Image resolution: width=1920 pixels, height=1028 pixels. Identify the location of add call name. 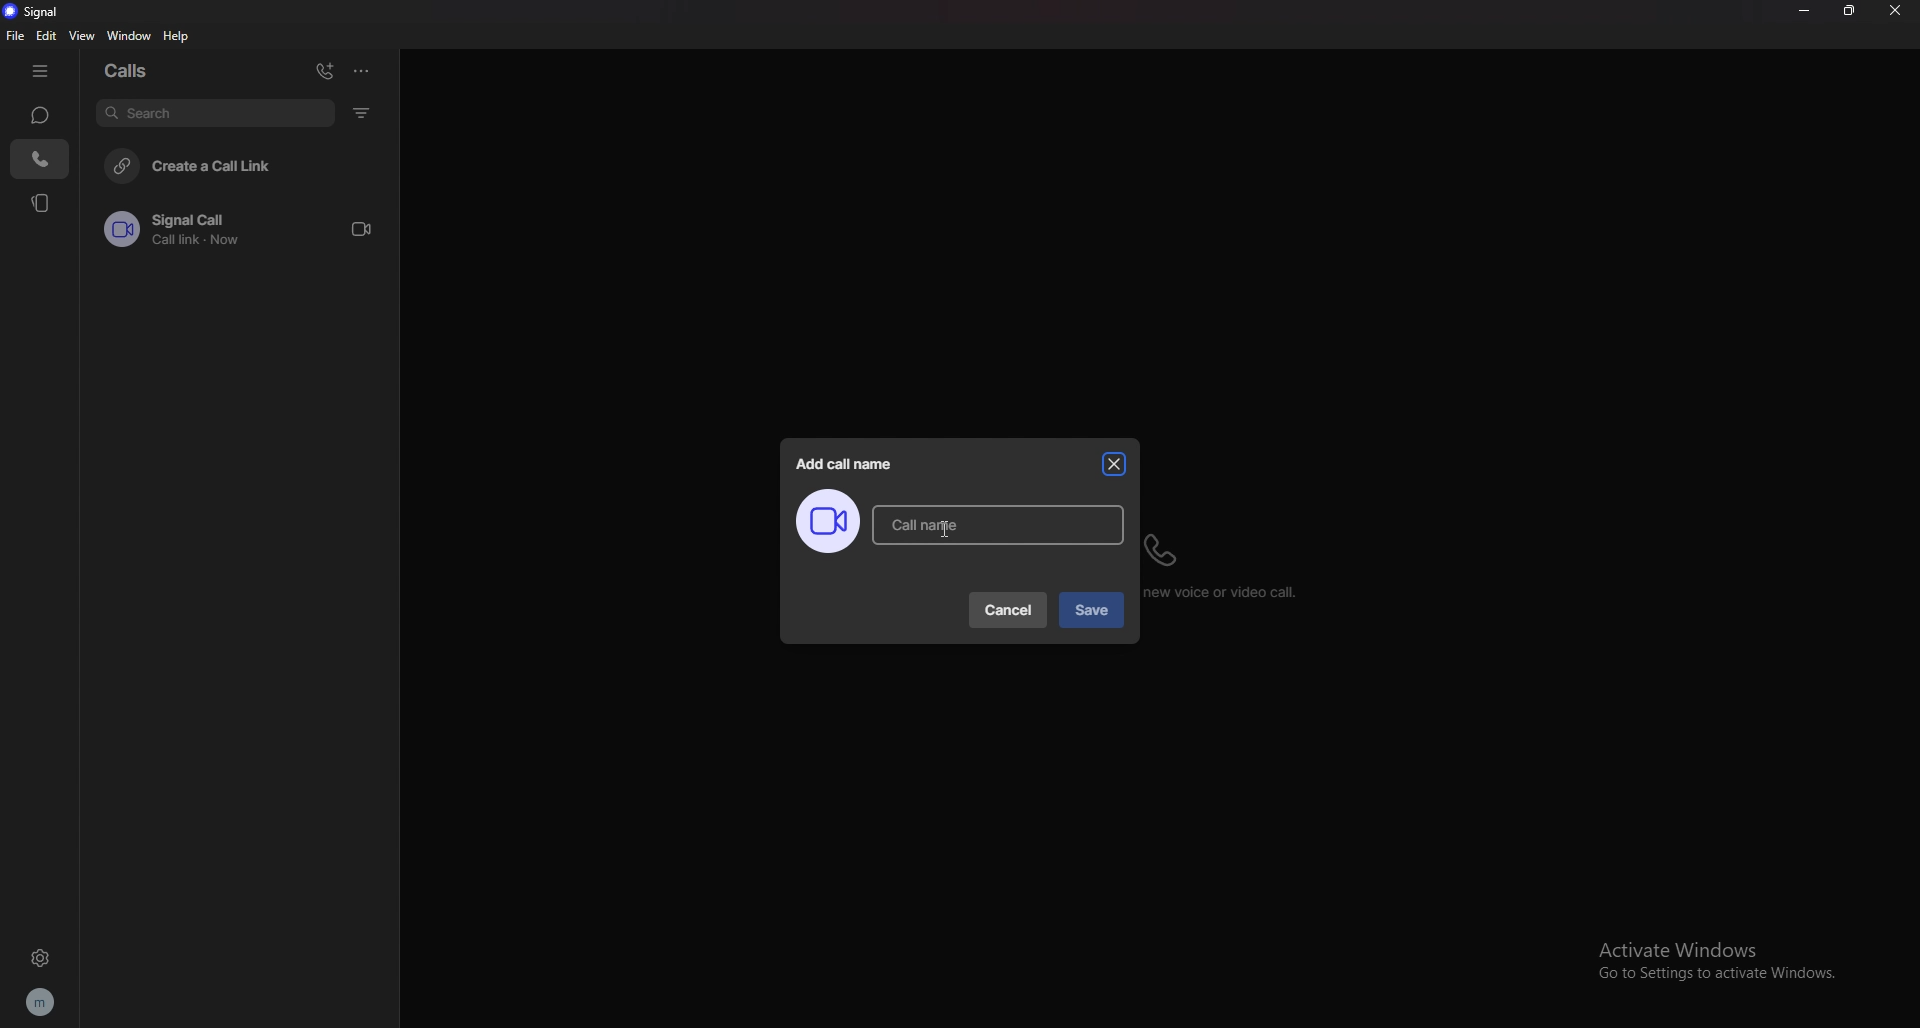
(846, 464).